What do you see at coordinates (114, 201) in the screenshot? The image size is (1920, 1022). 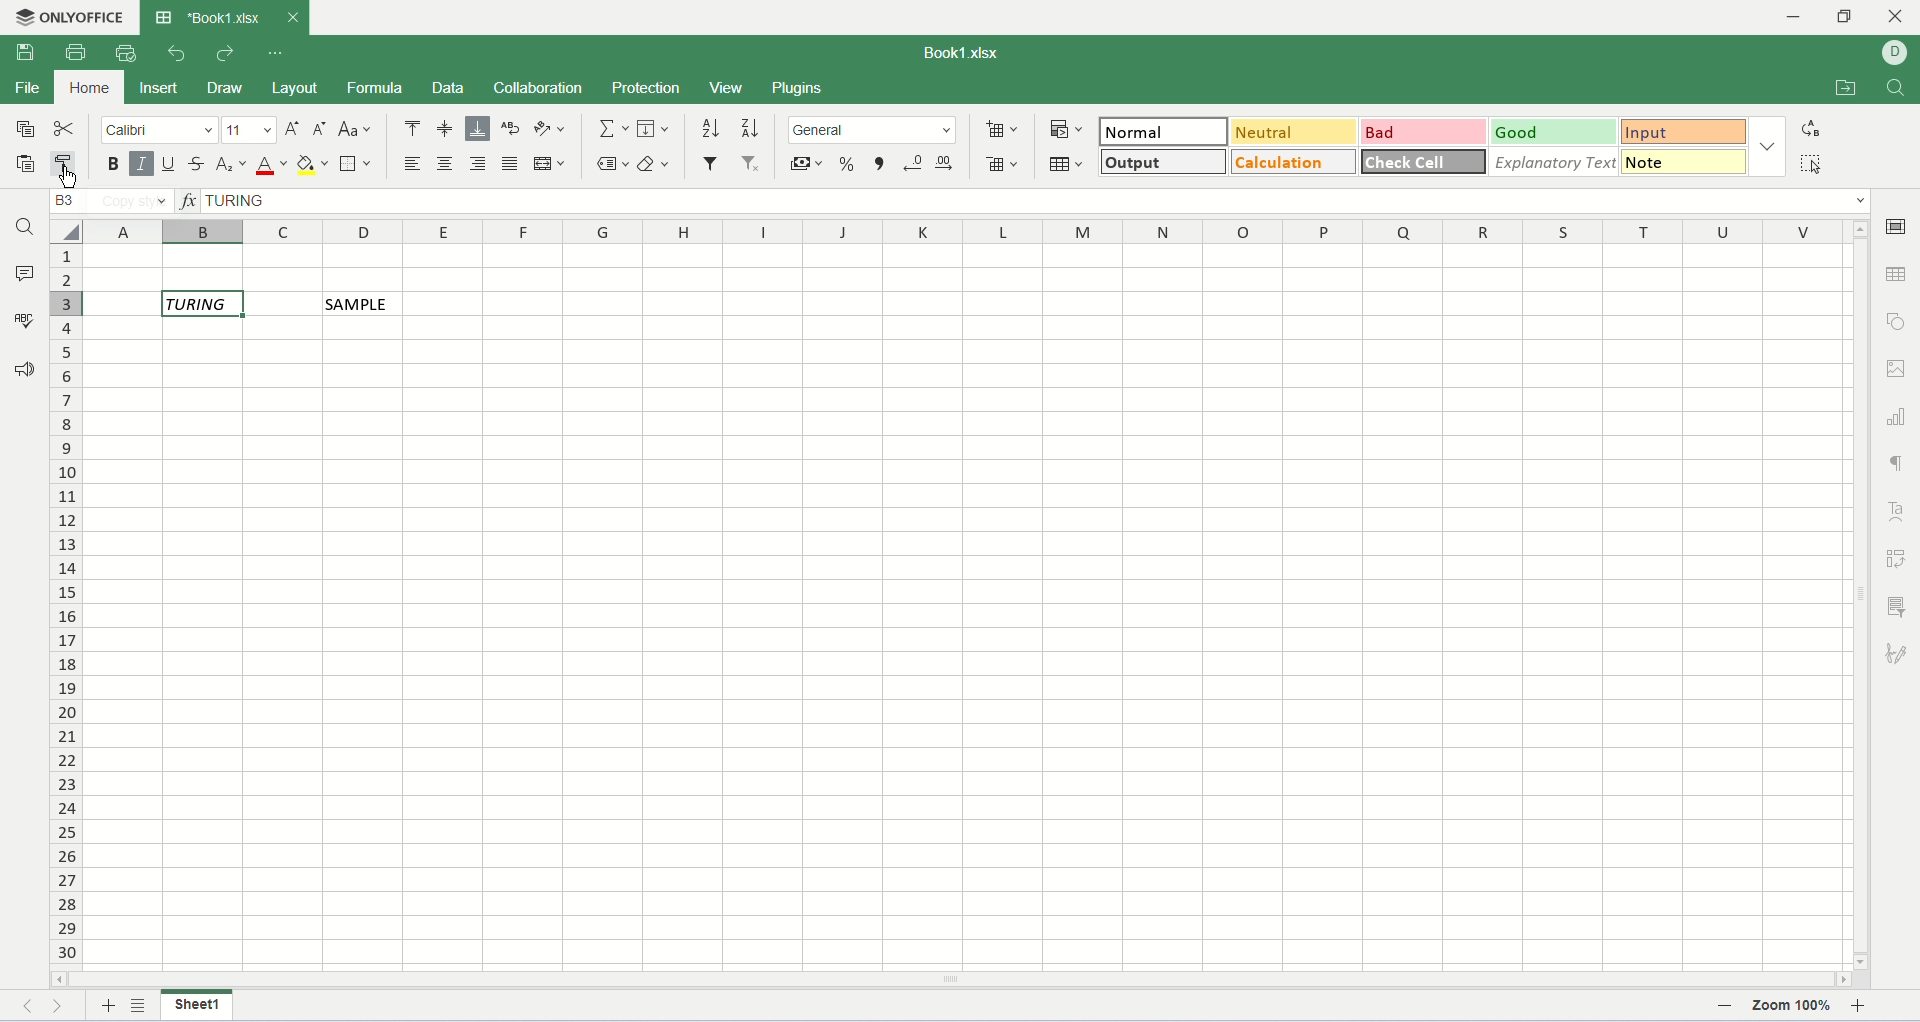 I see `cell position` at bounding box center [114, 201].